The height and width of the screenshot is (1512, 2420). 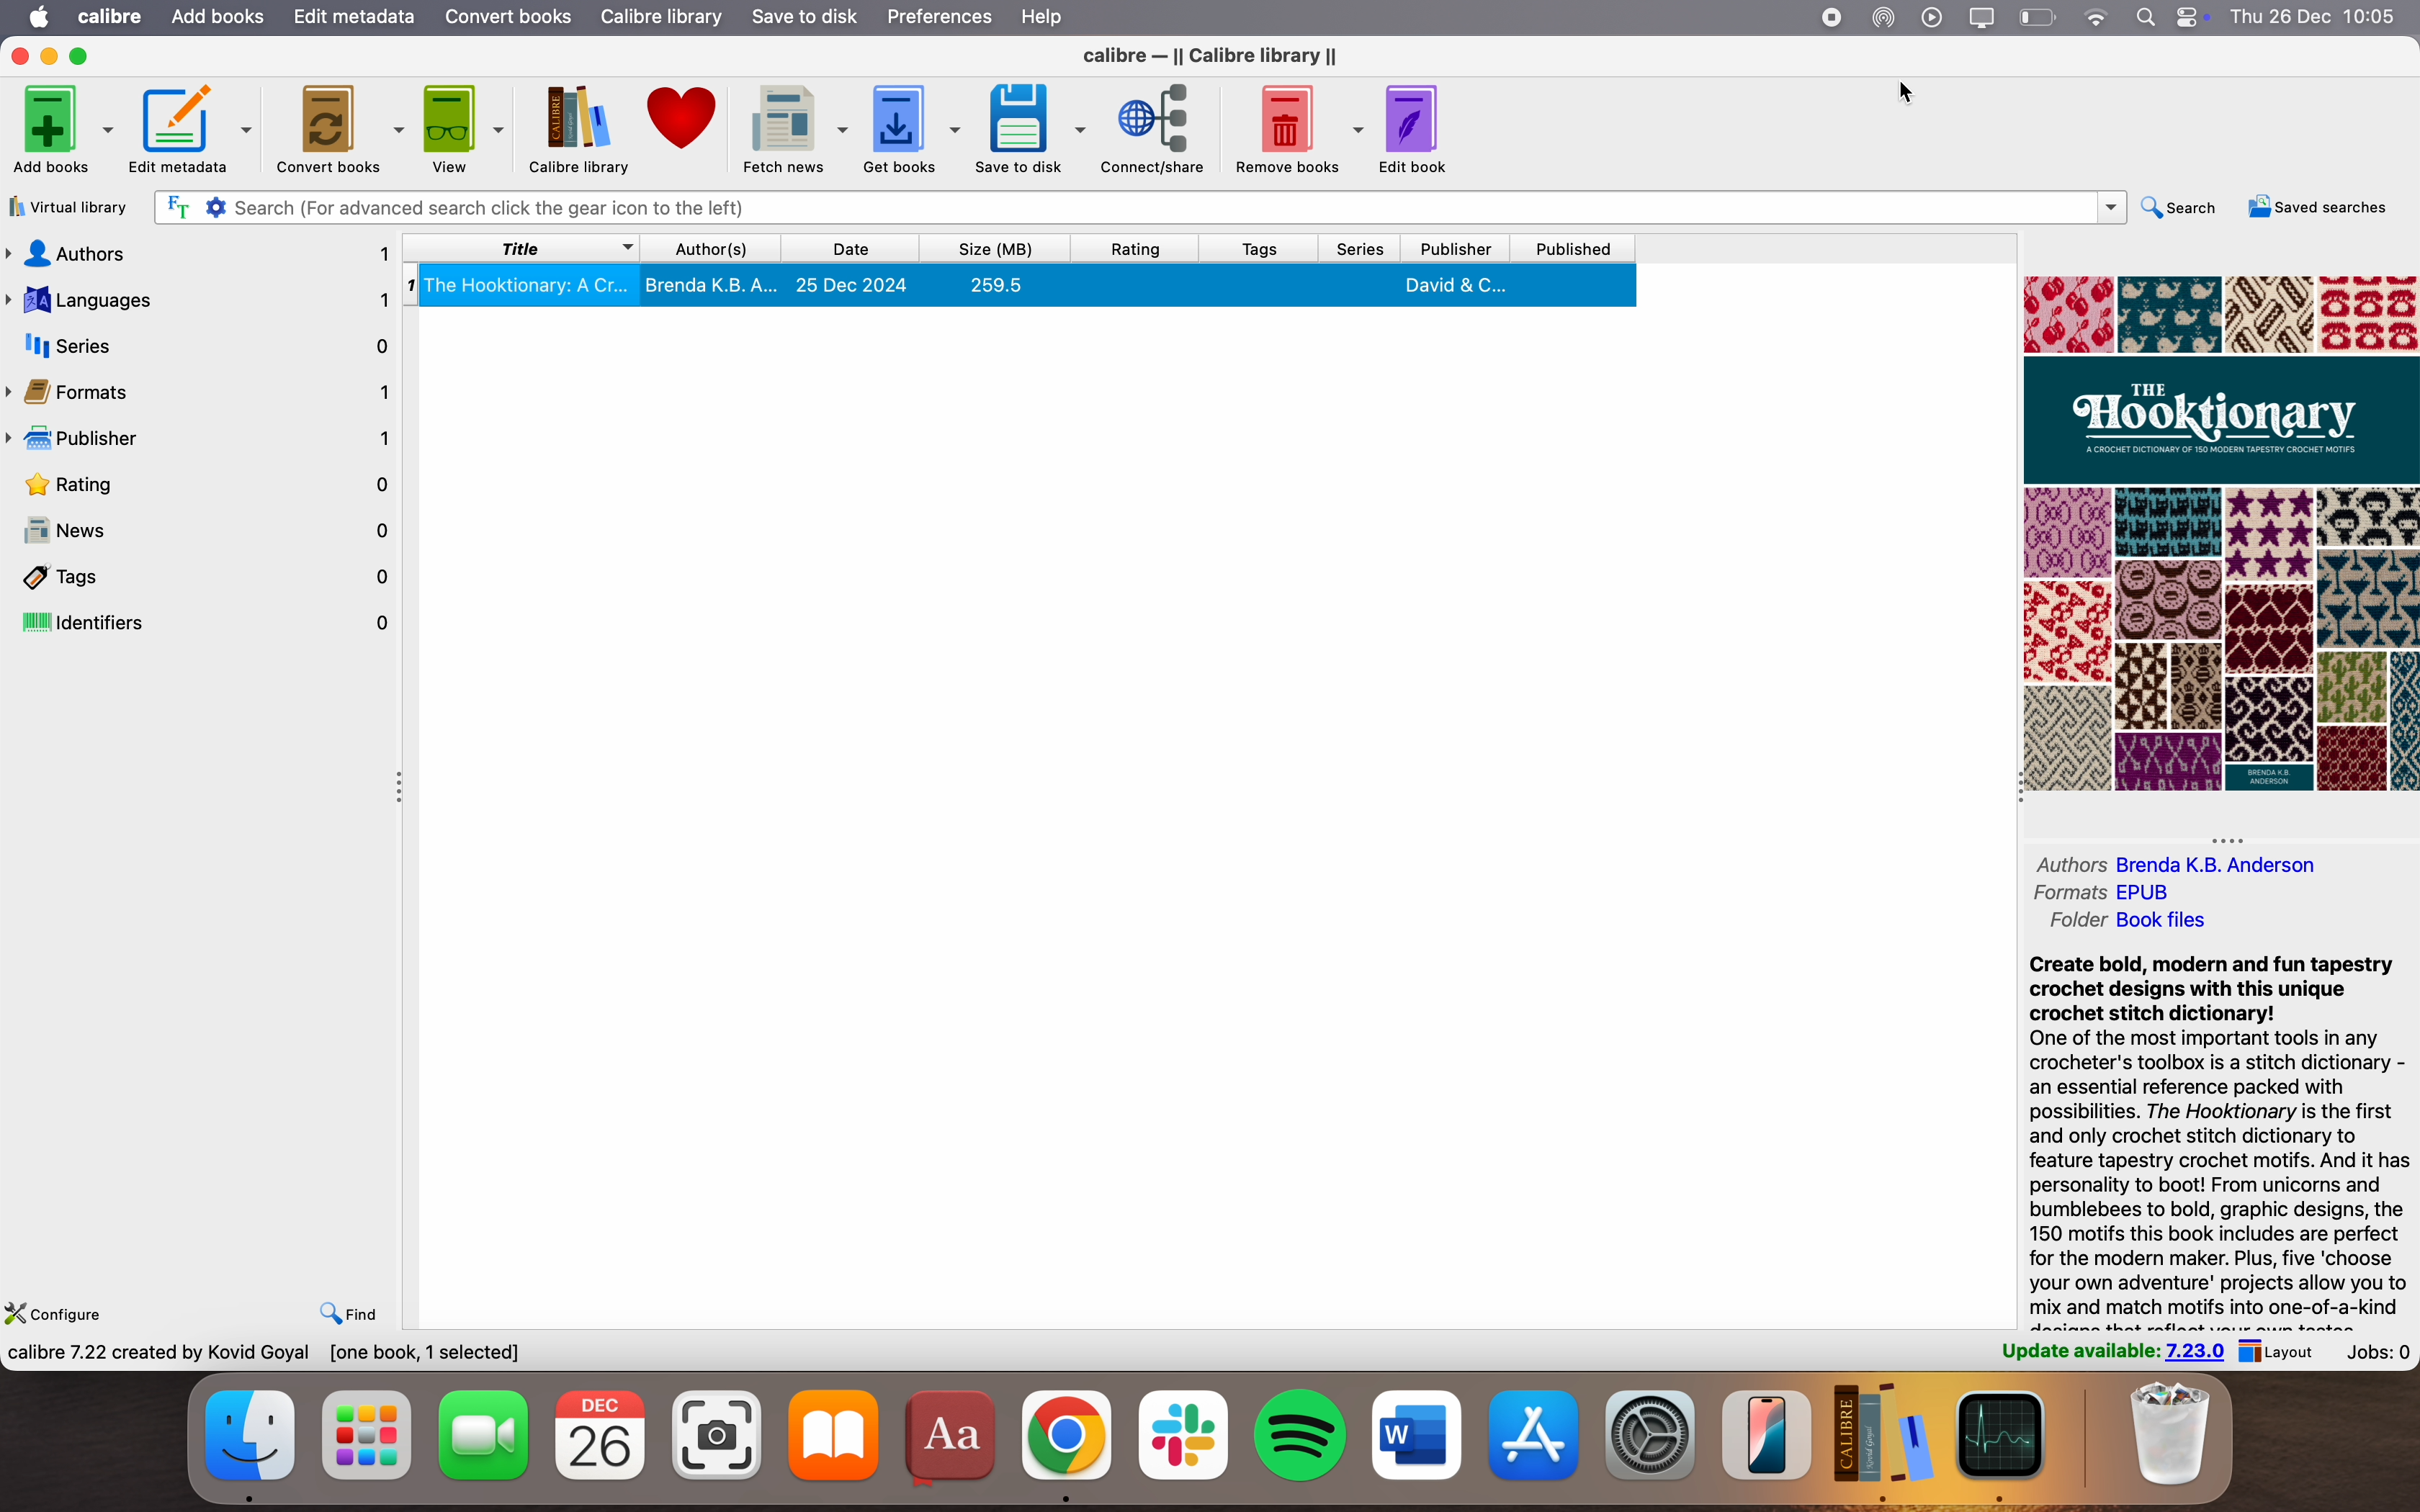 What do you see at coordinates (1183, 1430) in the screenshot?
I see `Slack` at bounding box center [1183, 1430].